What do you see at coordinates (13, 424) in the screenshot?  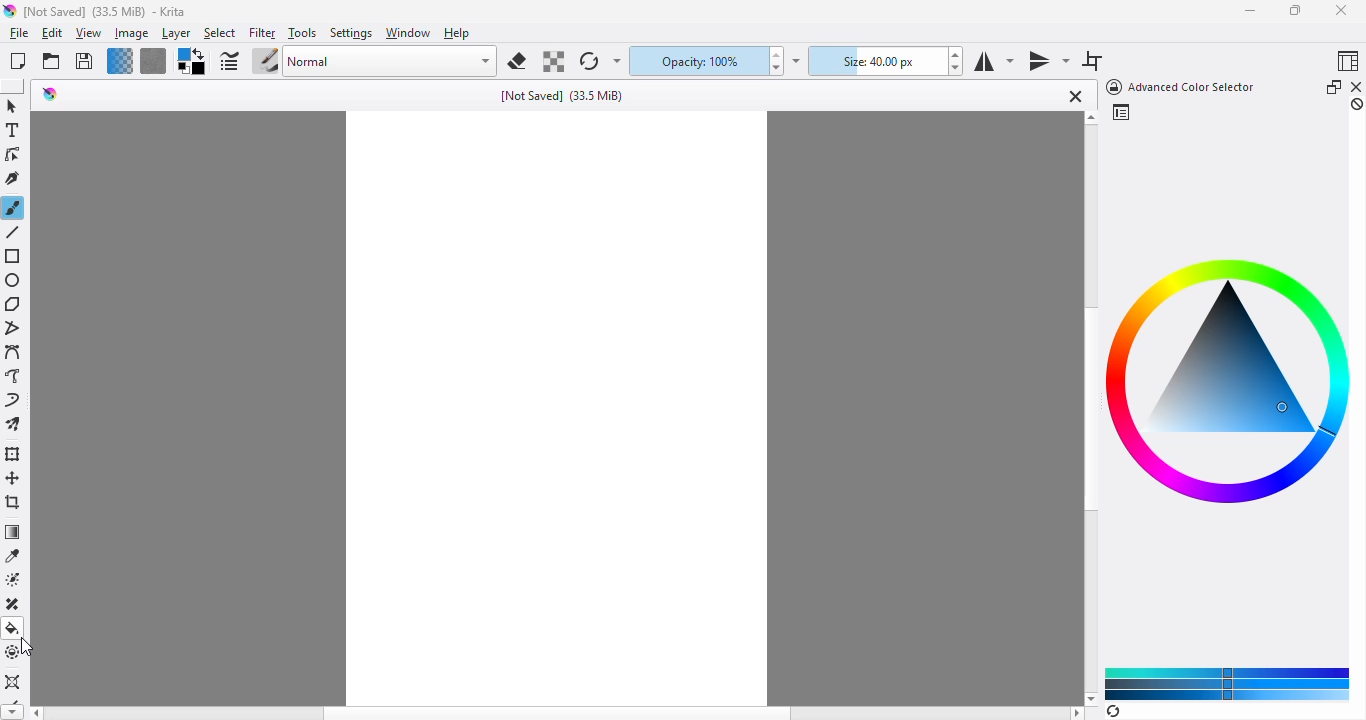 I see `multibrush tool` at bounding box center [13, 424].